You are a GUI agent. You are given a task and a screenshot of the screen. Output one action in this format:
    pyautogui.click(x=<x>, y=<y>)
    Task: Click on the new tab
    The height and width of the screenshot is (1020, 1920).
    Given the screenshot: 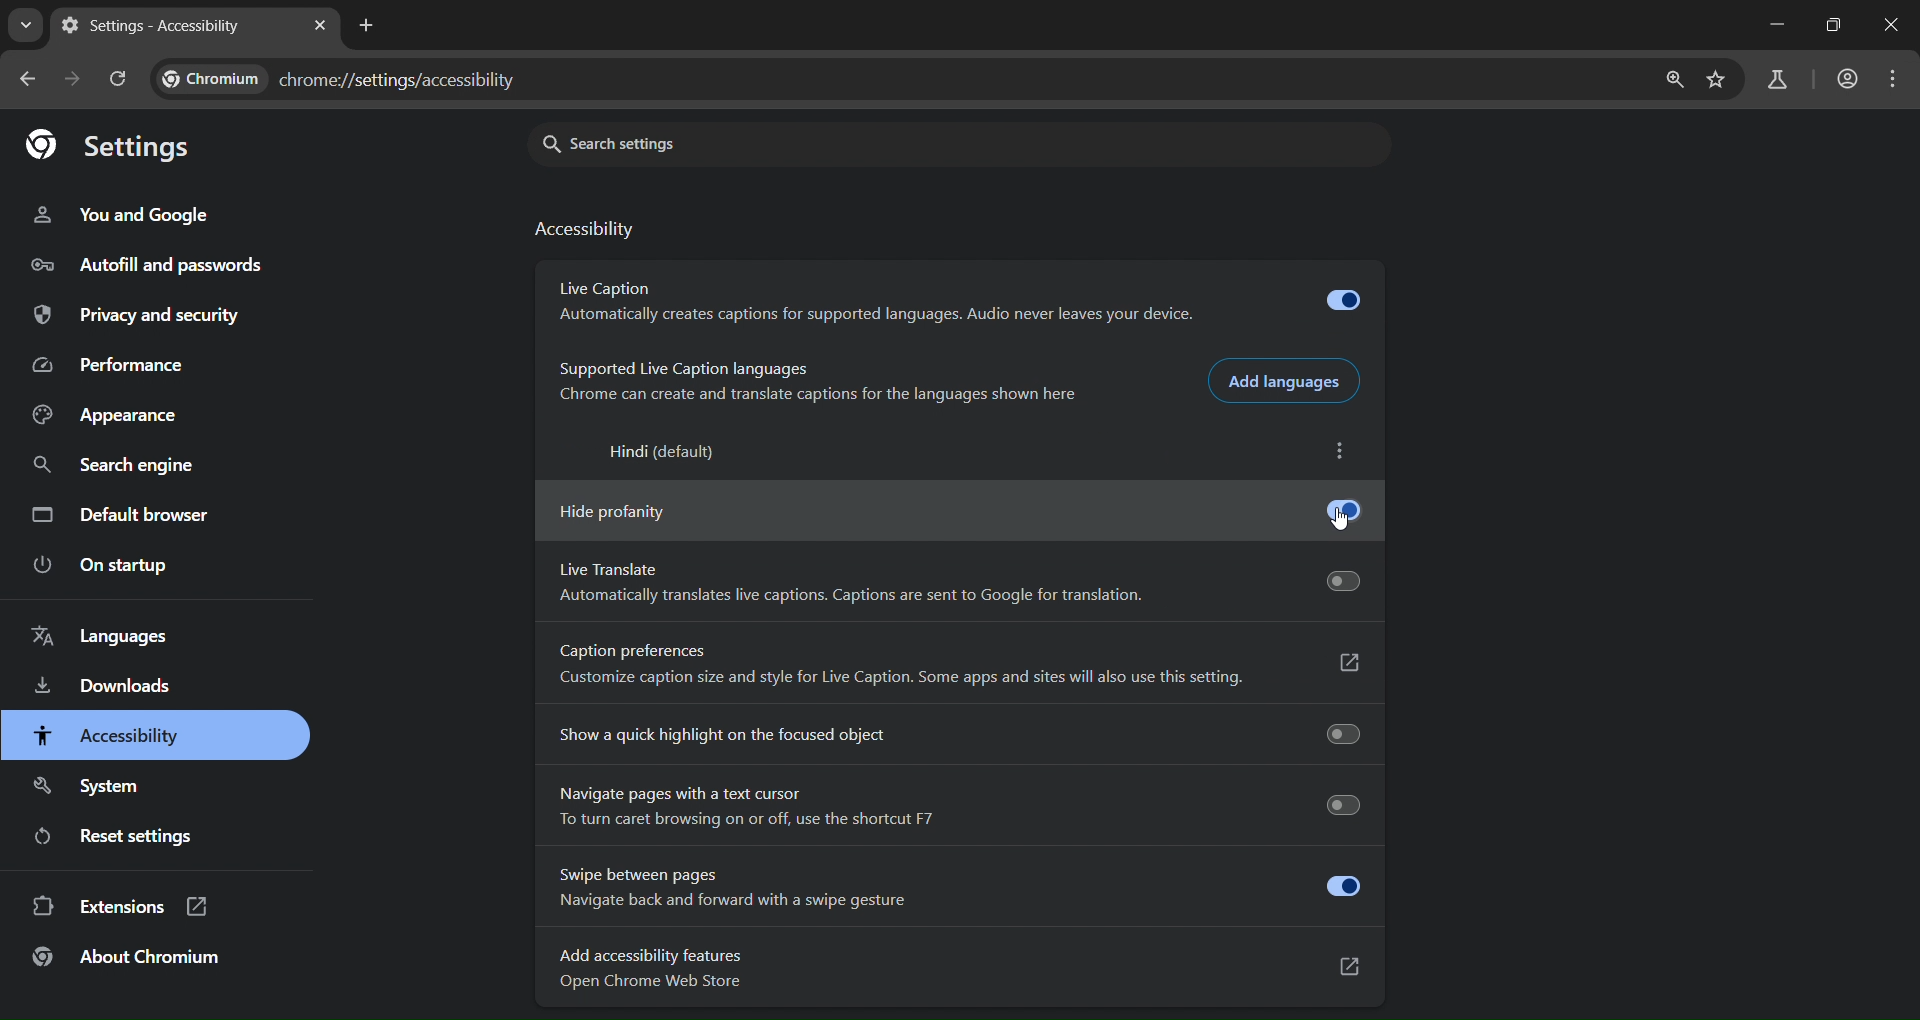 What is the action you would take?
    pyautogui.click(x=365, y=25)
    